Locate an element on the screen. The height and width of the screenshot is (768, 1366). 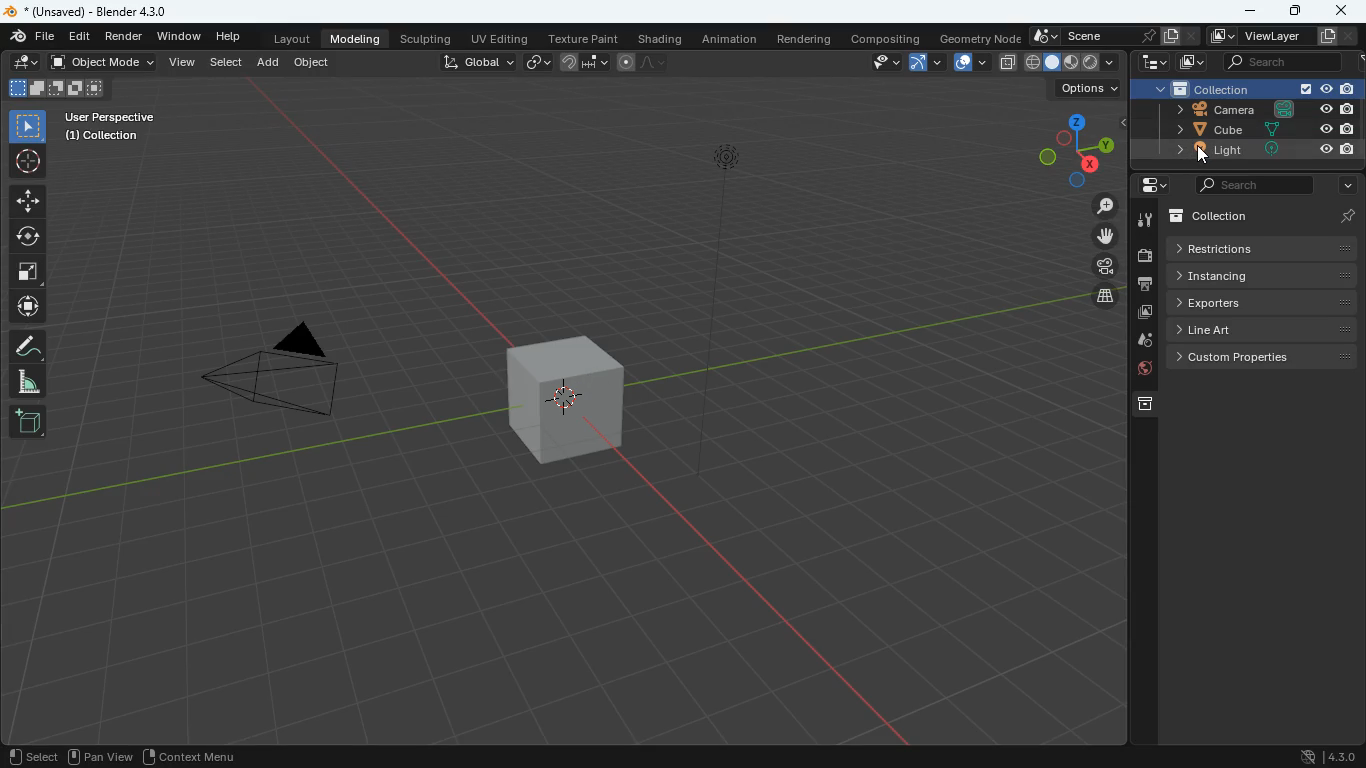
collection is located at coordinates (1249, 89).